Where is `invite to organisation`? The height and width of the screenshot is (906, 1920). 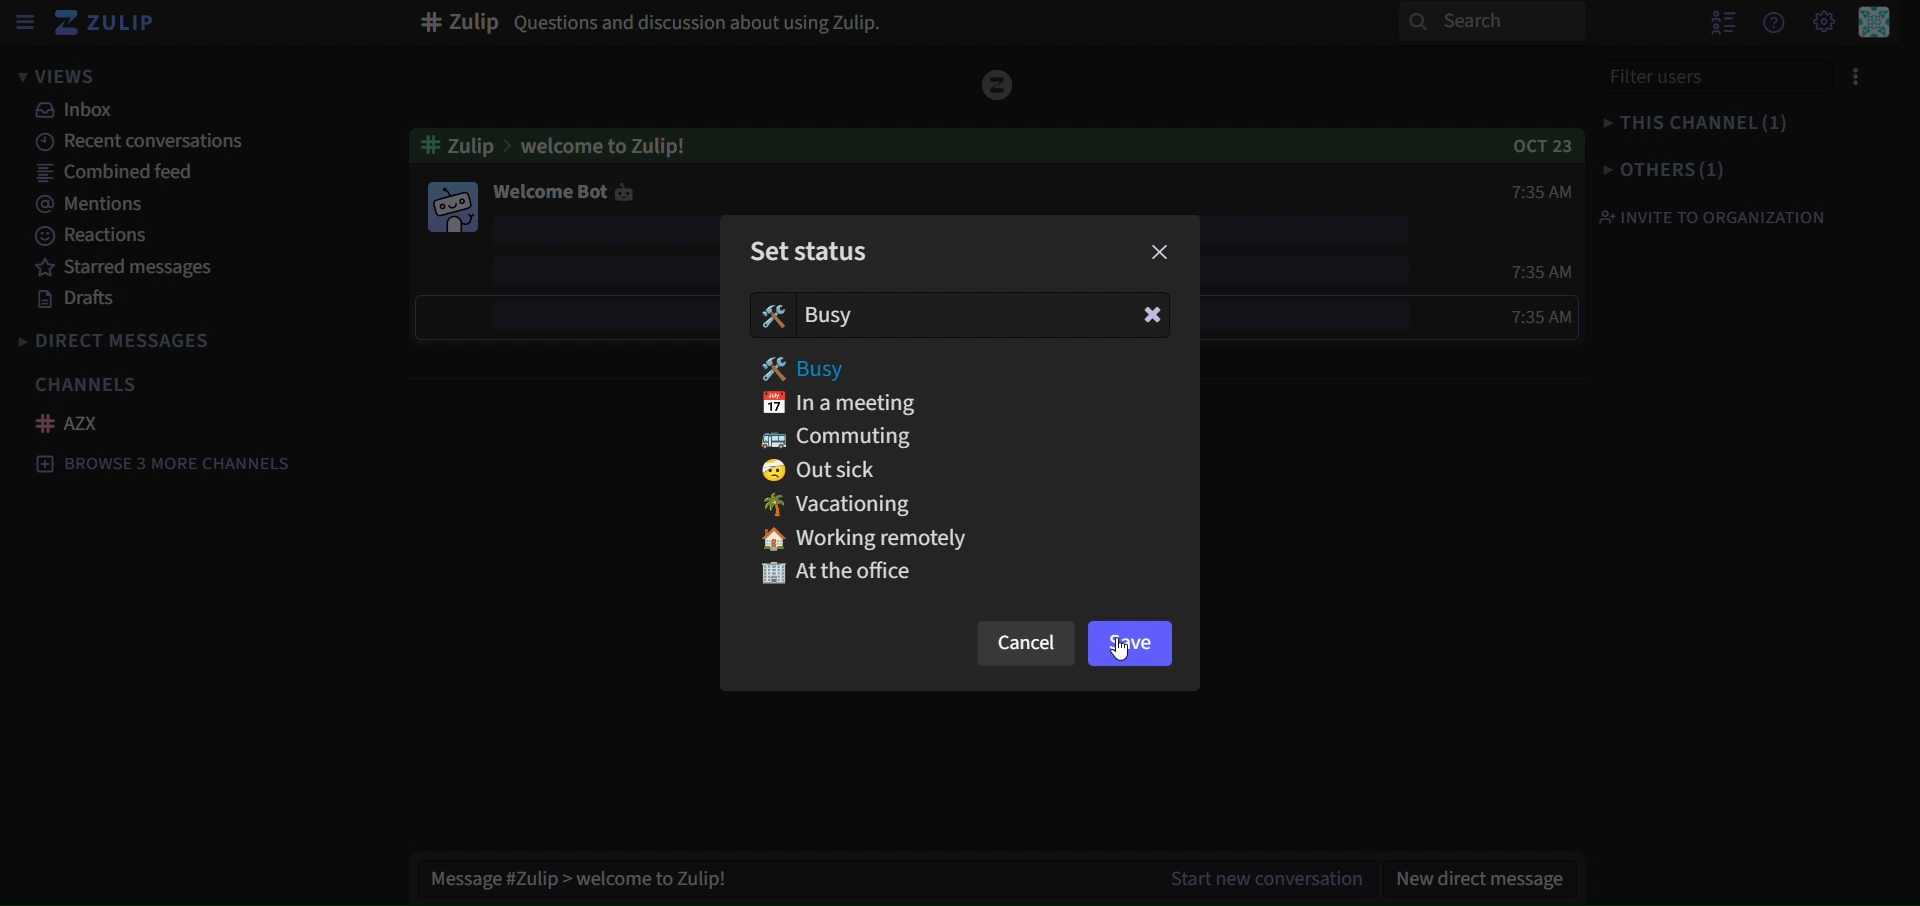 invite to organisation is located at coordinates (1711, 216).